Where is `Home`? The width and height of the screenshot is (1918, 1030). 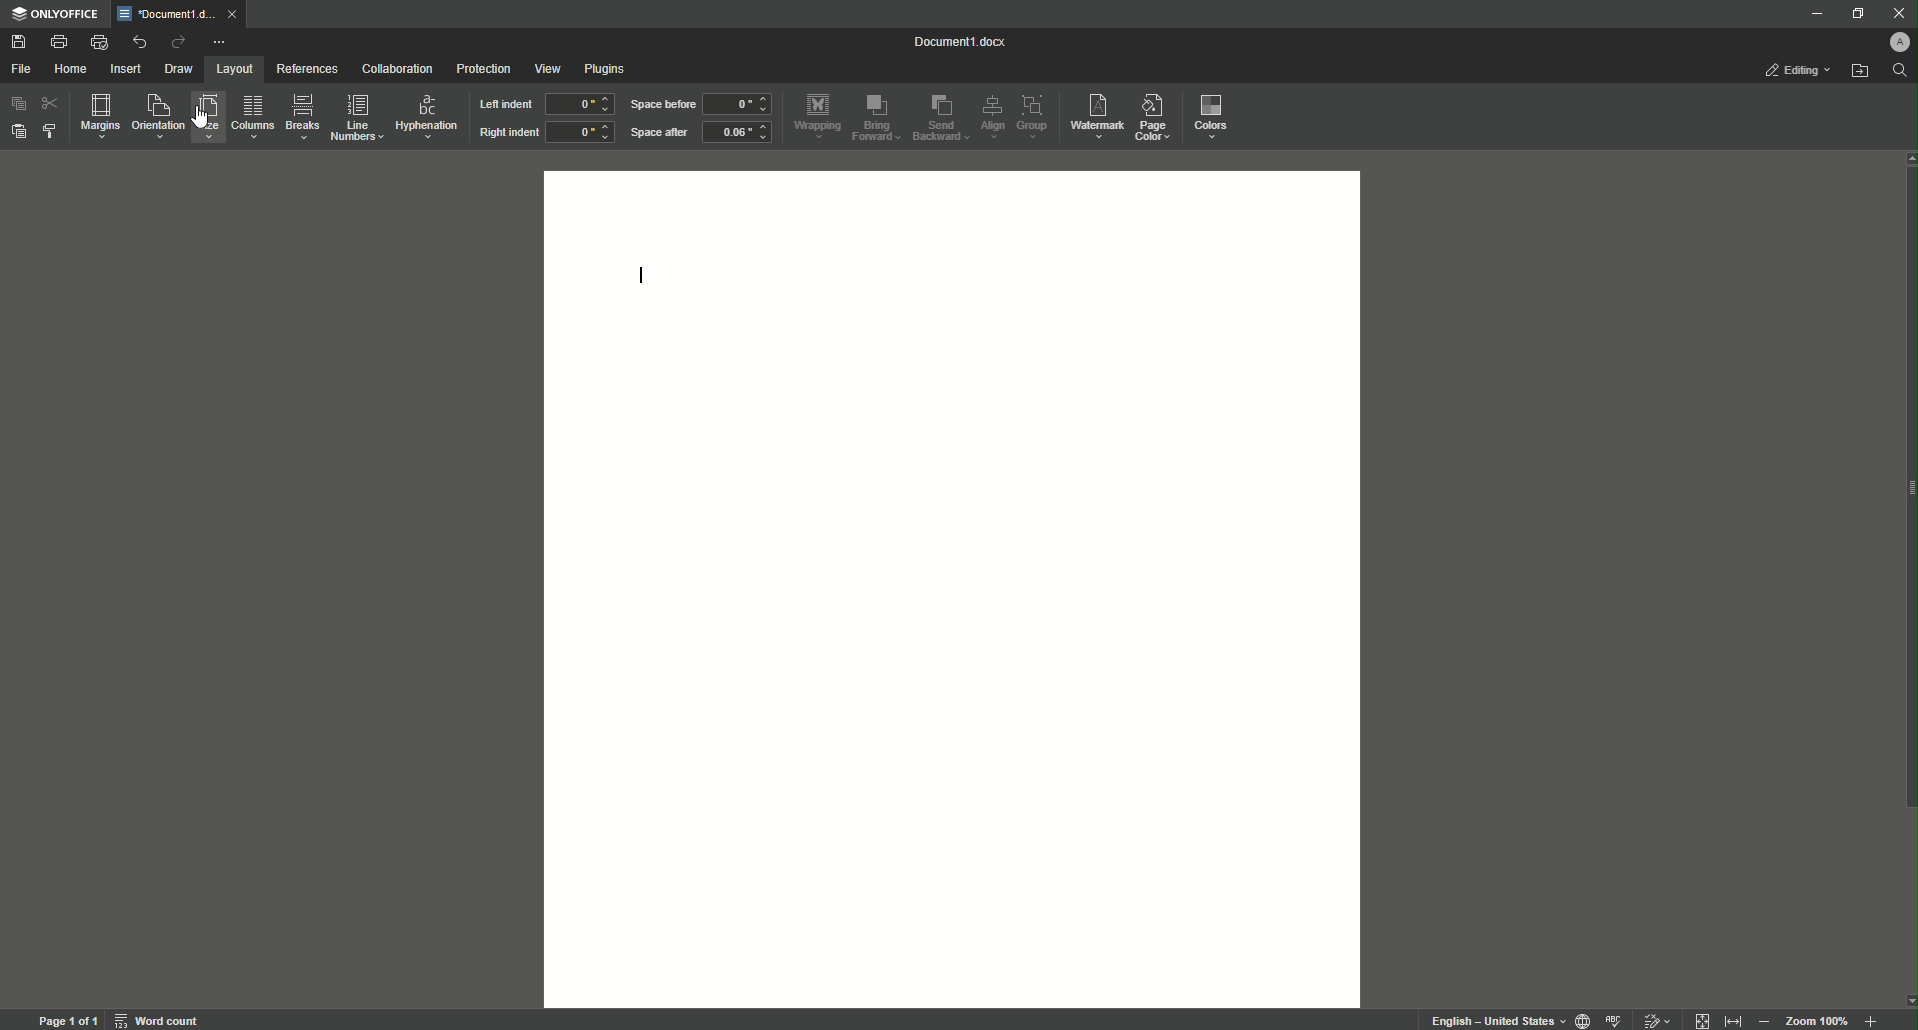 Home is located at coordinates (73, 70).